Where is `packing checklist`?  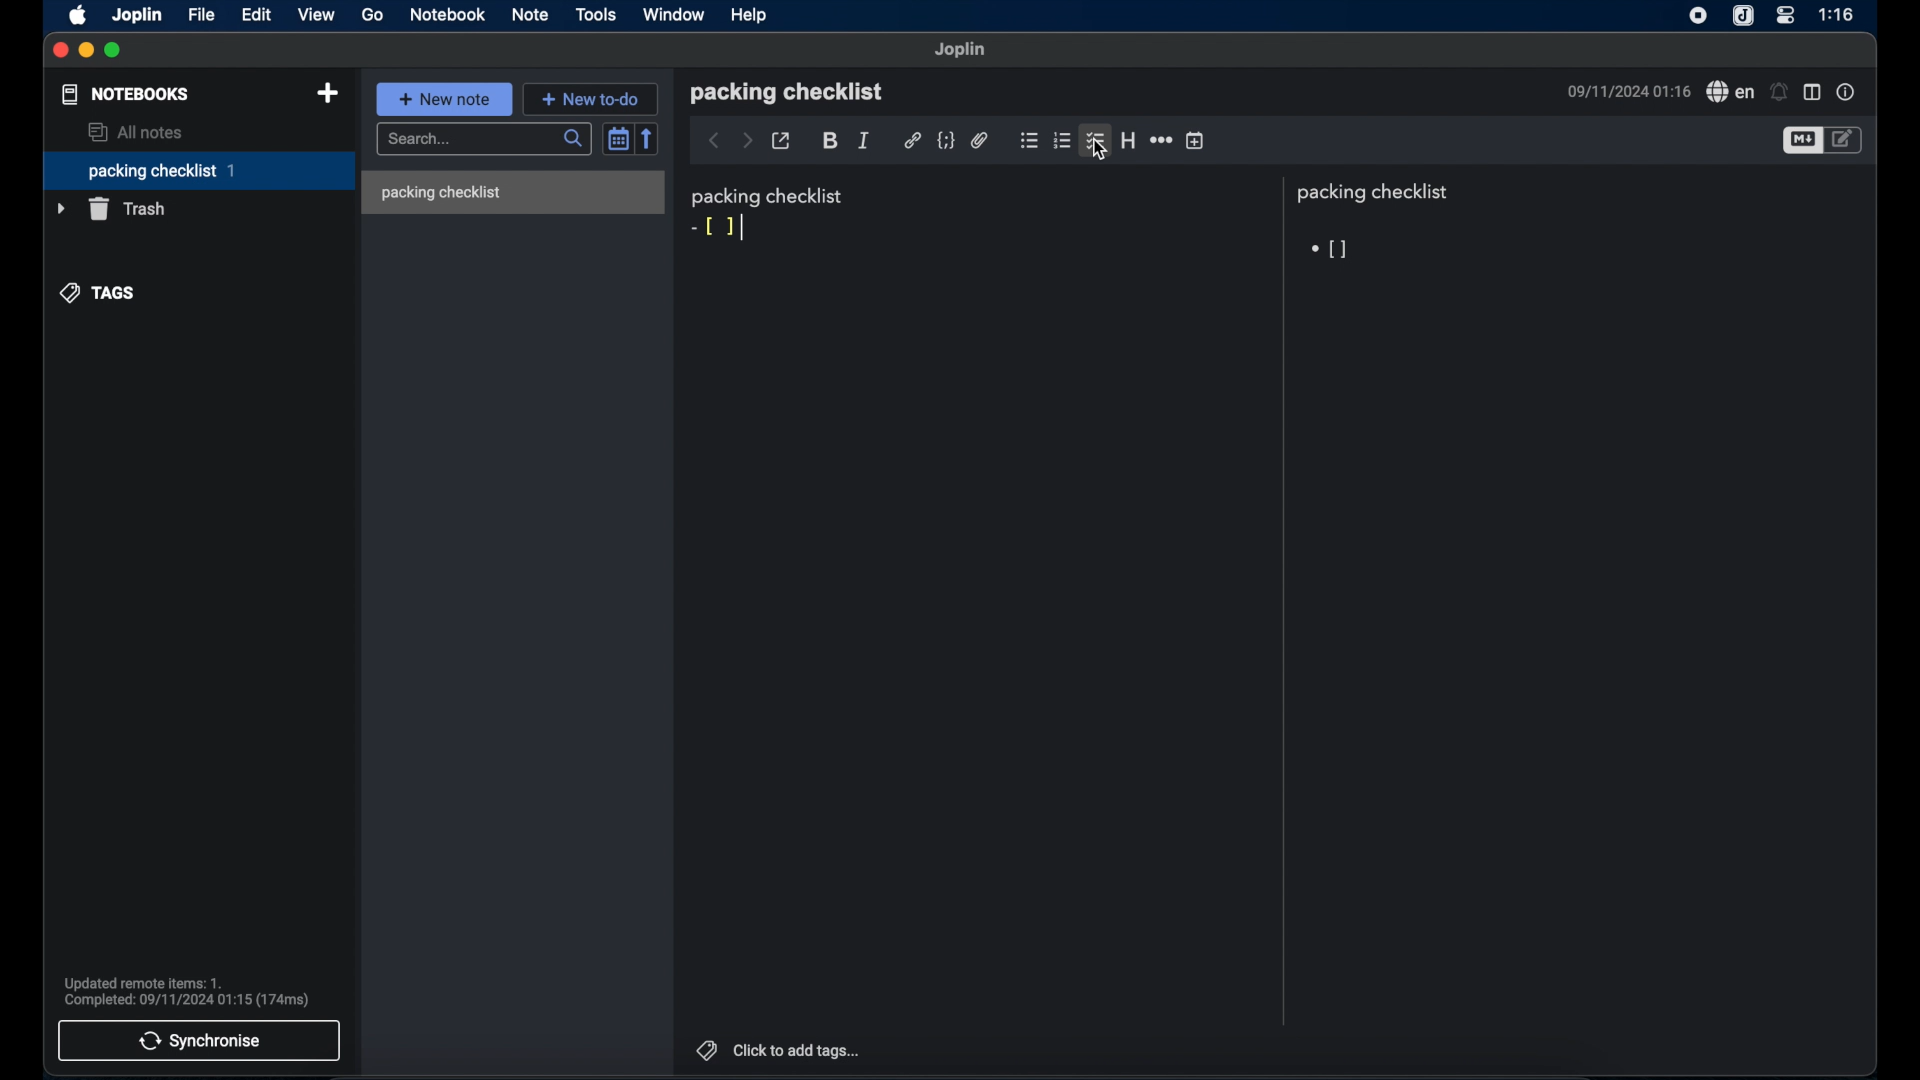 packing checklist is located at coordinates (786, 92).